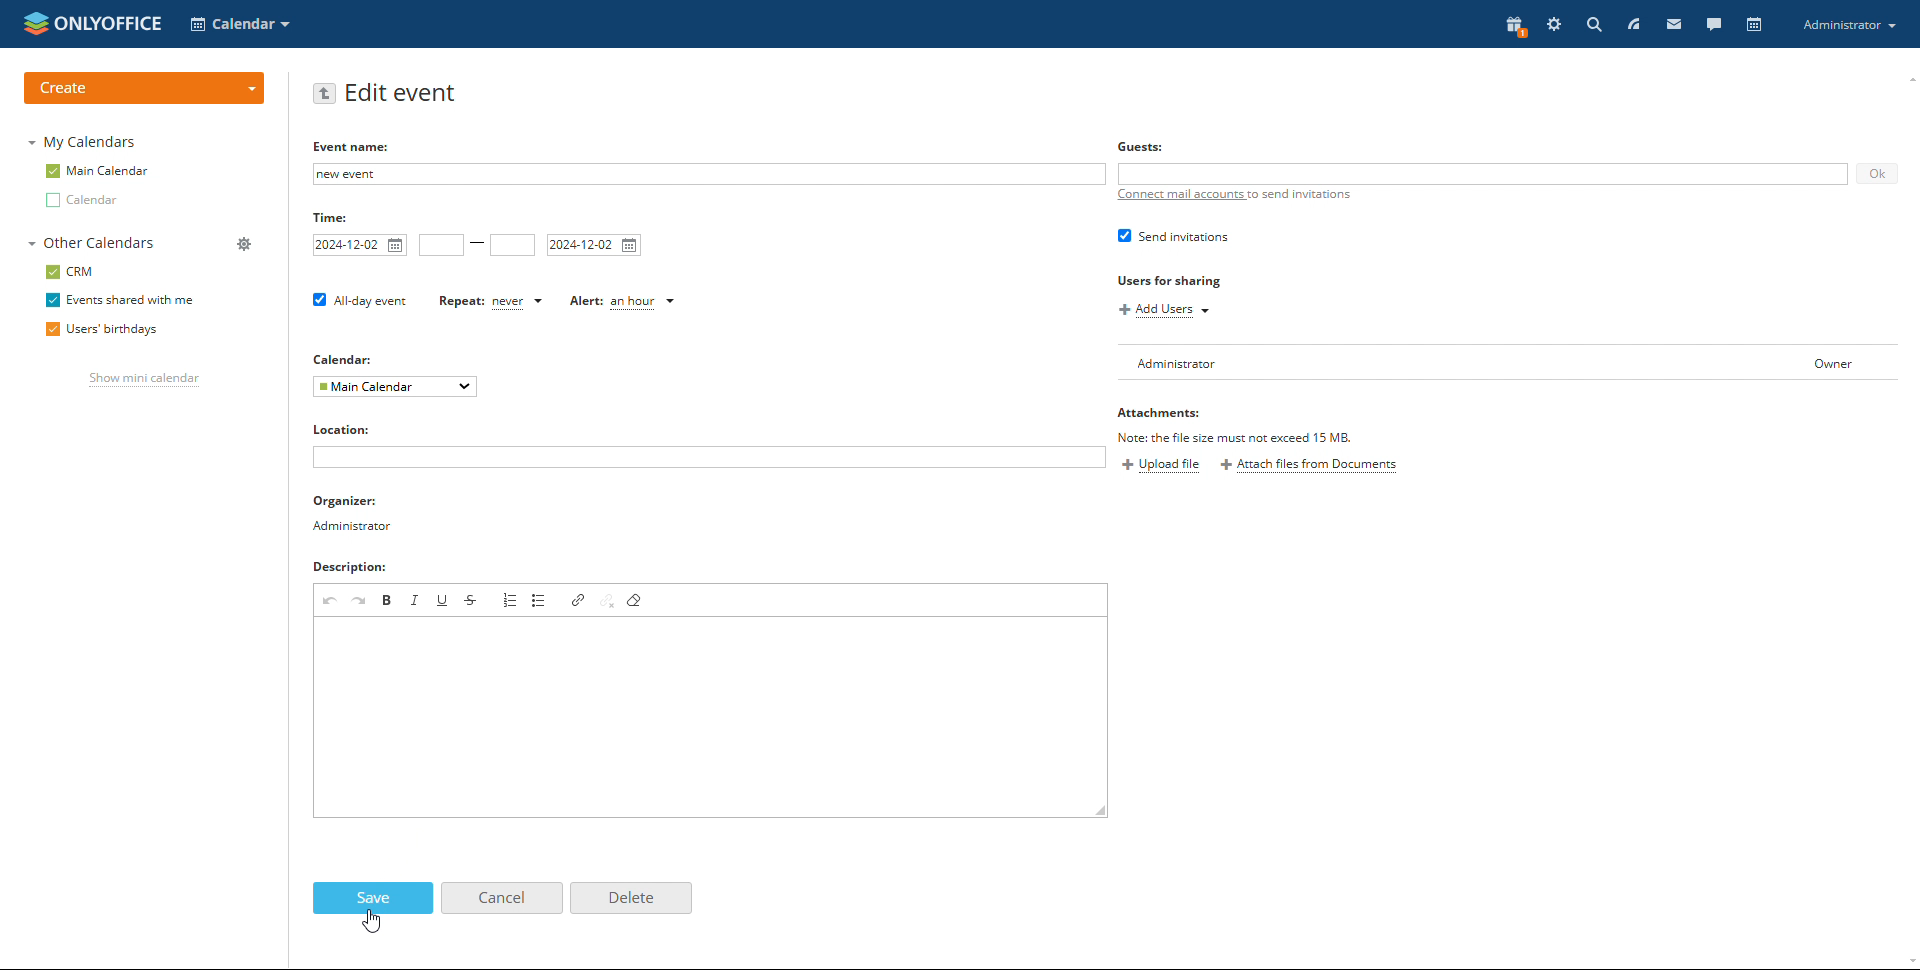  What do you see at coordinates (513, 244) in the screenshot?
I see `end time` at bounding box center [513, 244].